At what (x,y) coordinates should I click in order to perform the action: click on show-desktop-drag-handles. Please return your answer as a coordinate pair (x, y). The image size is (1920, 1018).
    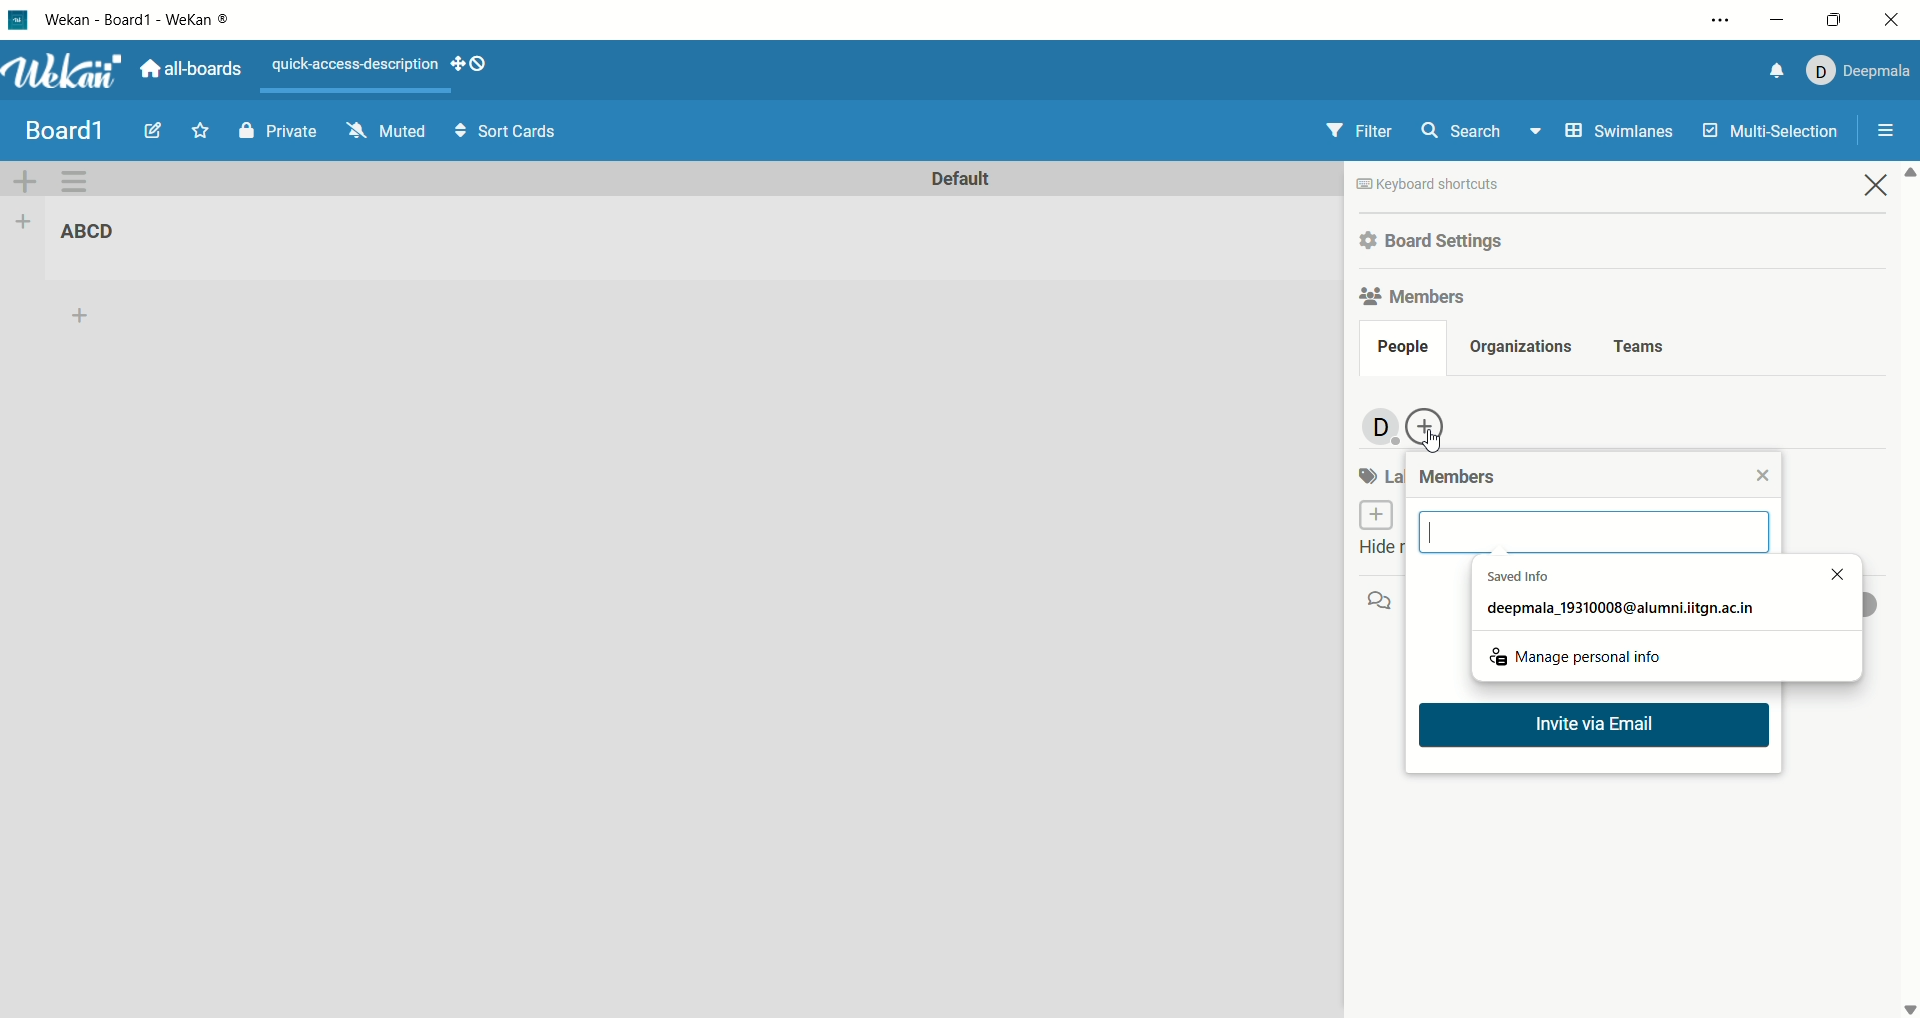
    Looking at the image, I should click on (459, 66).